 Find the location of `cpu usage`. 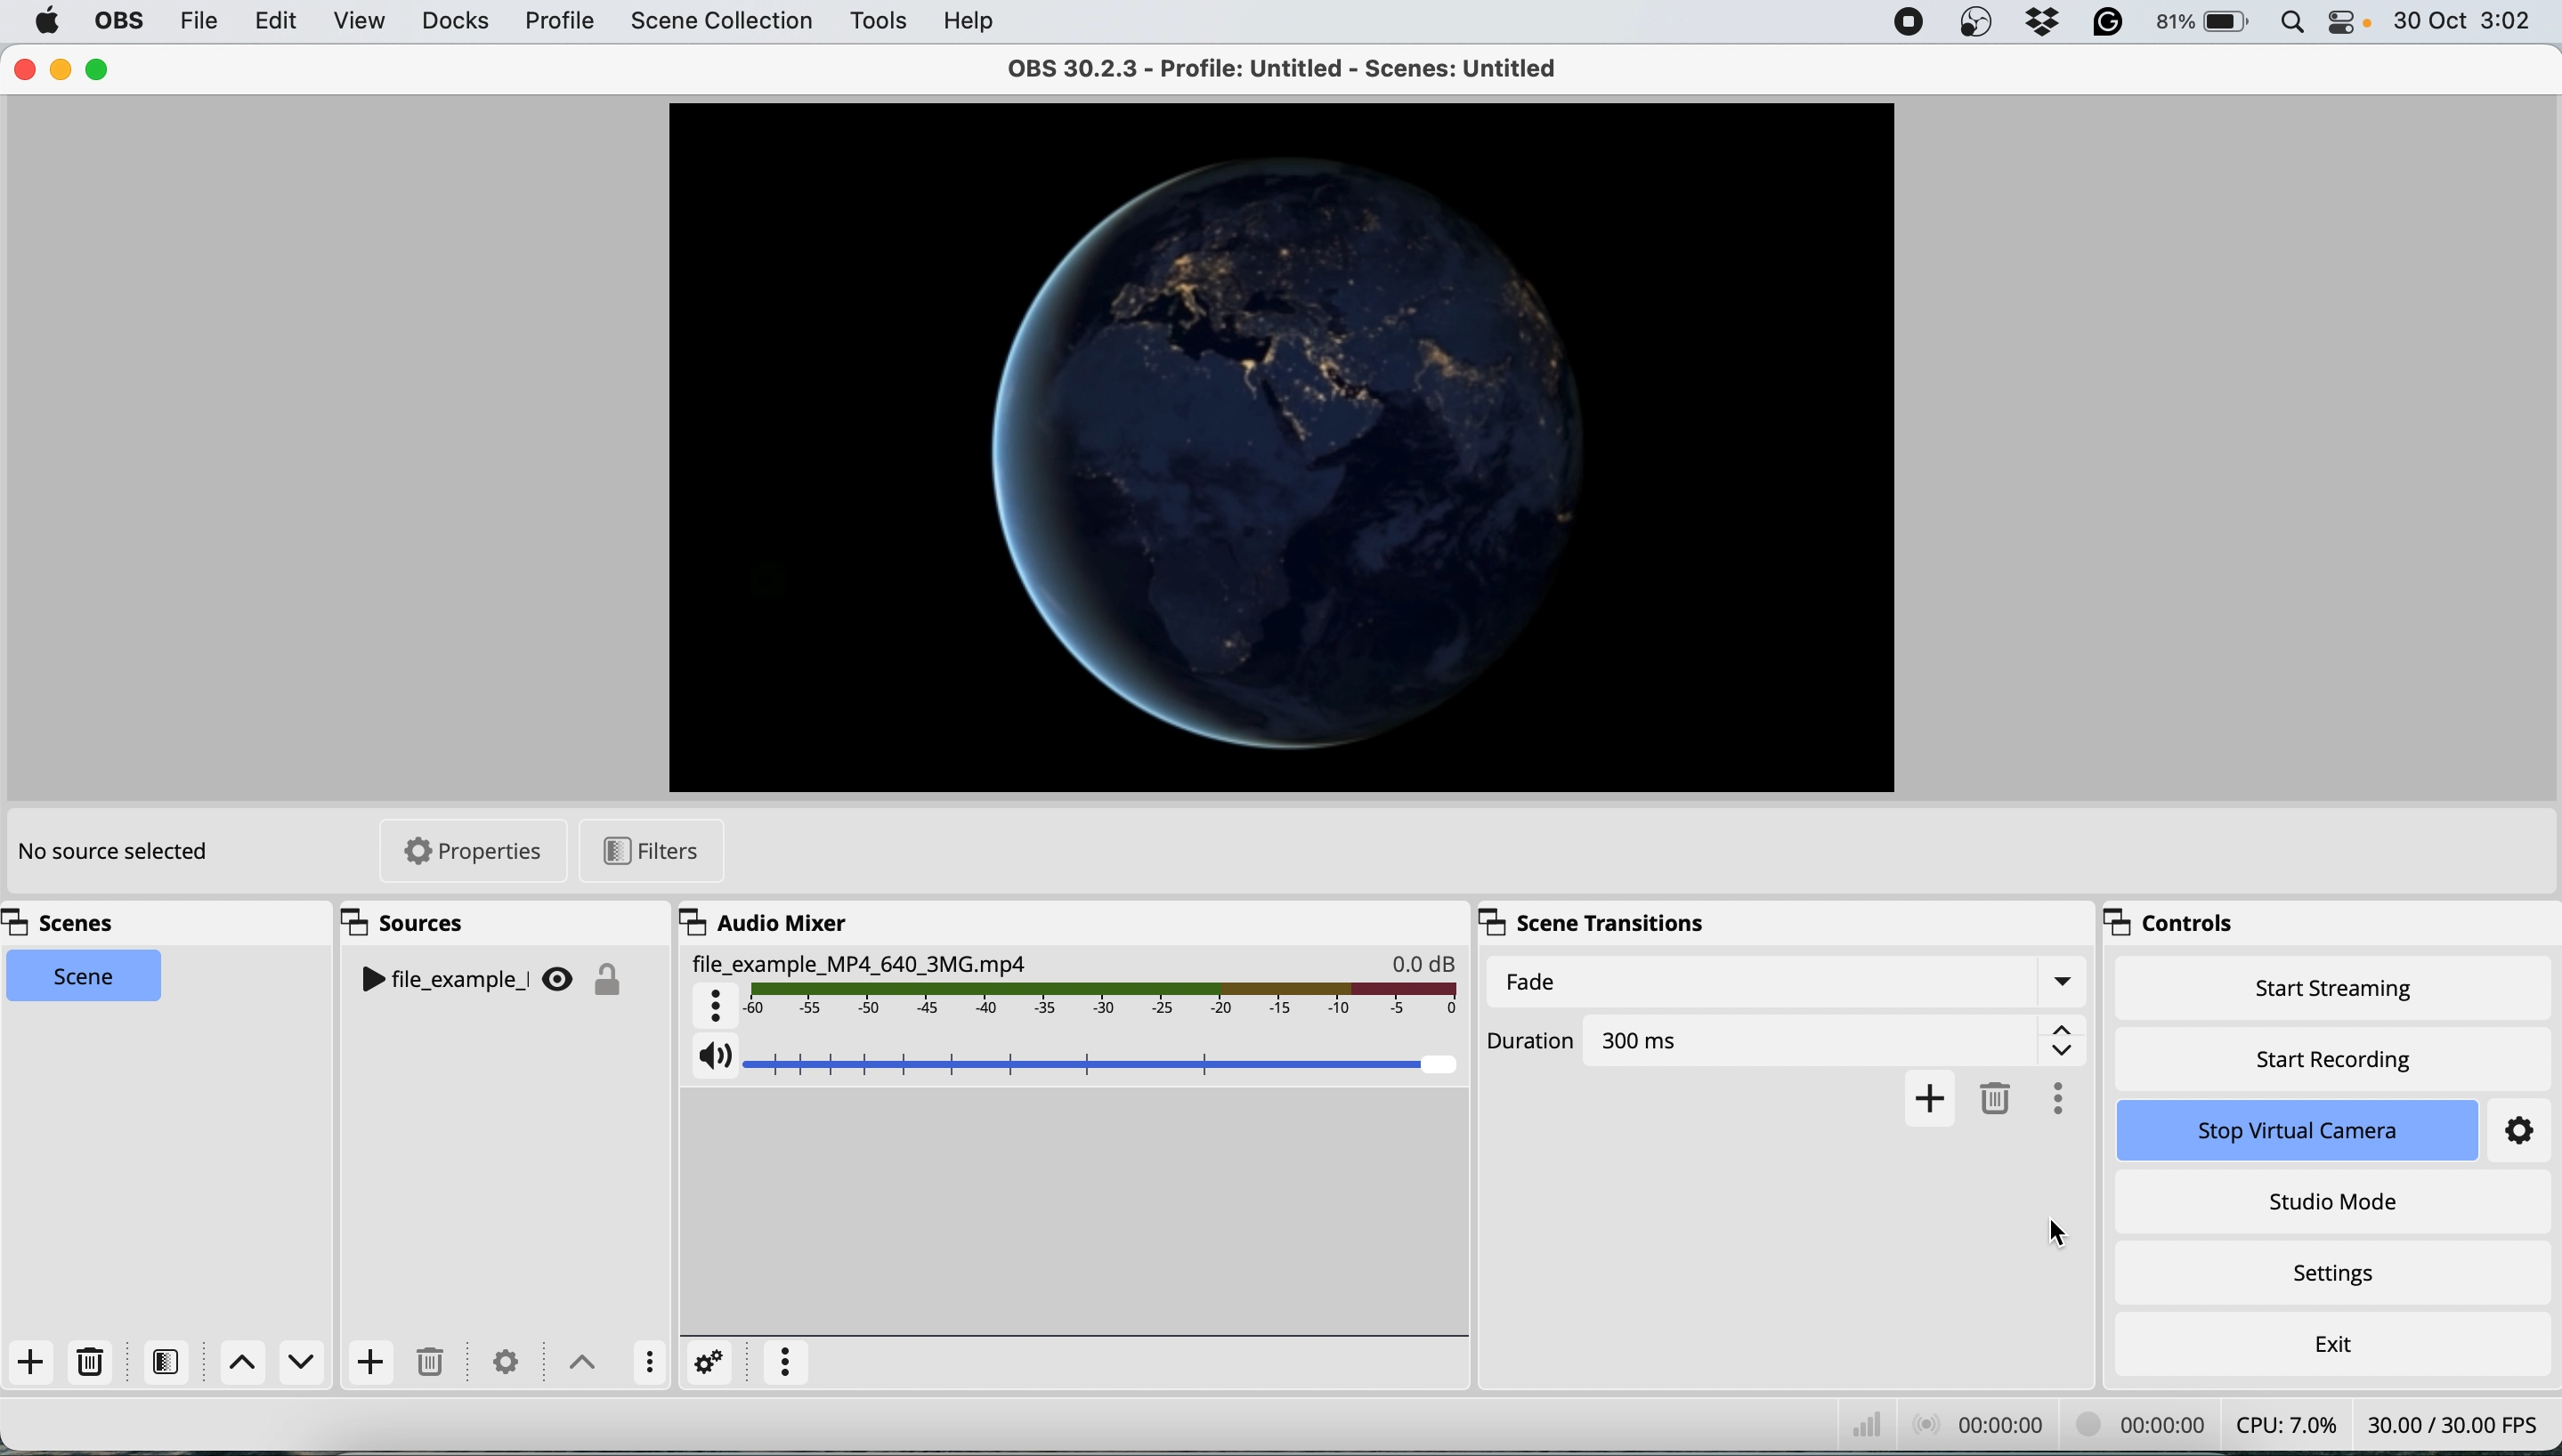

cpu usage is located at coordinates (2282, 1424).